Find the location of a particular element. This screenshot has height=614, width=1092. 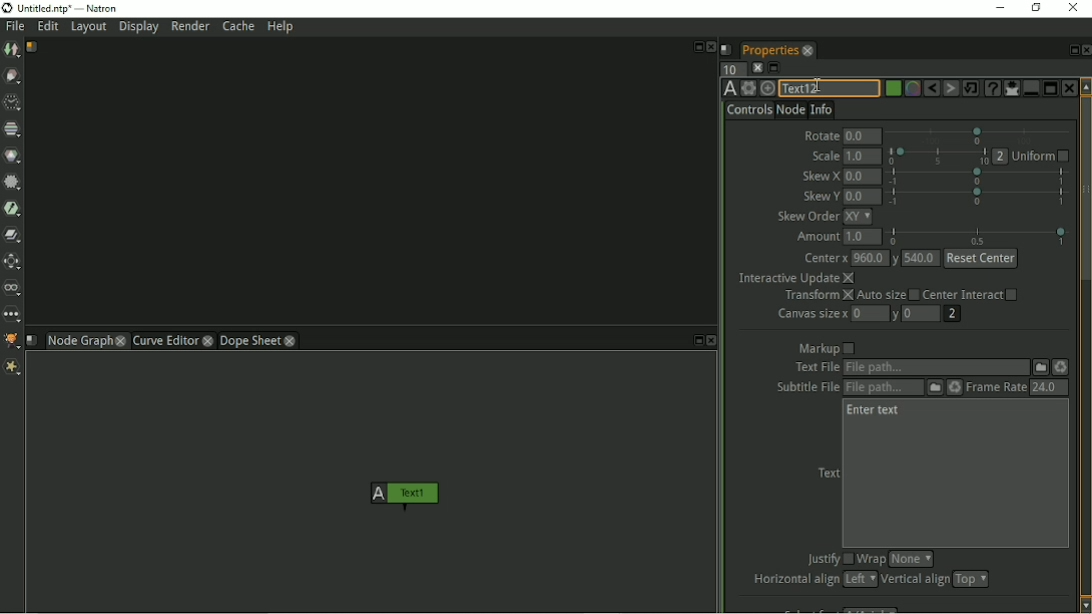

2 is located at coordinates (951, 314).